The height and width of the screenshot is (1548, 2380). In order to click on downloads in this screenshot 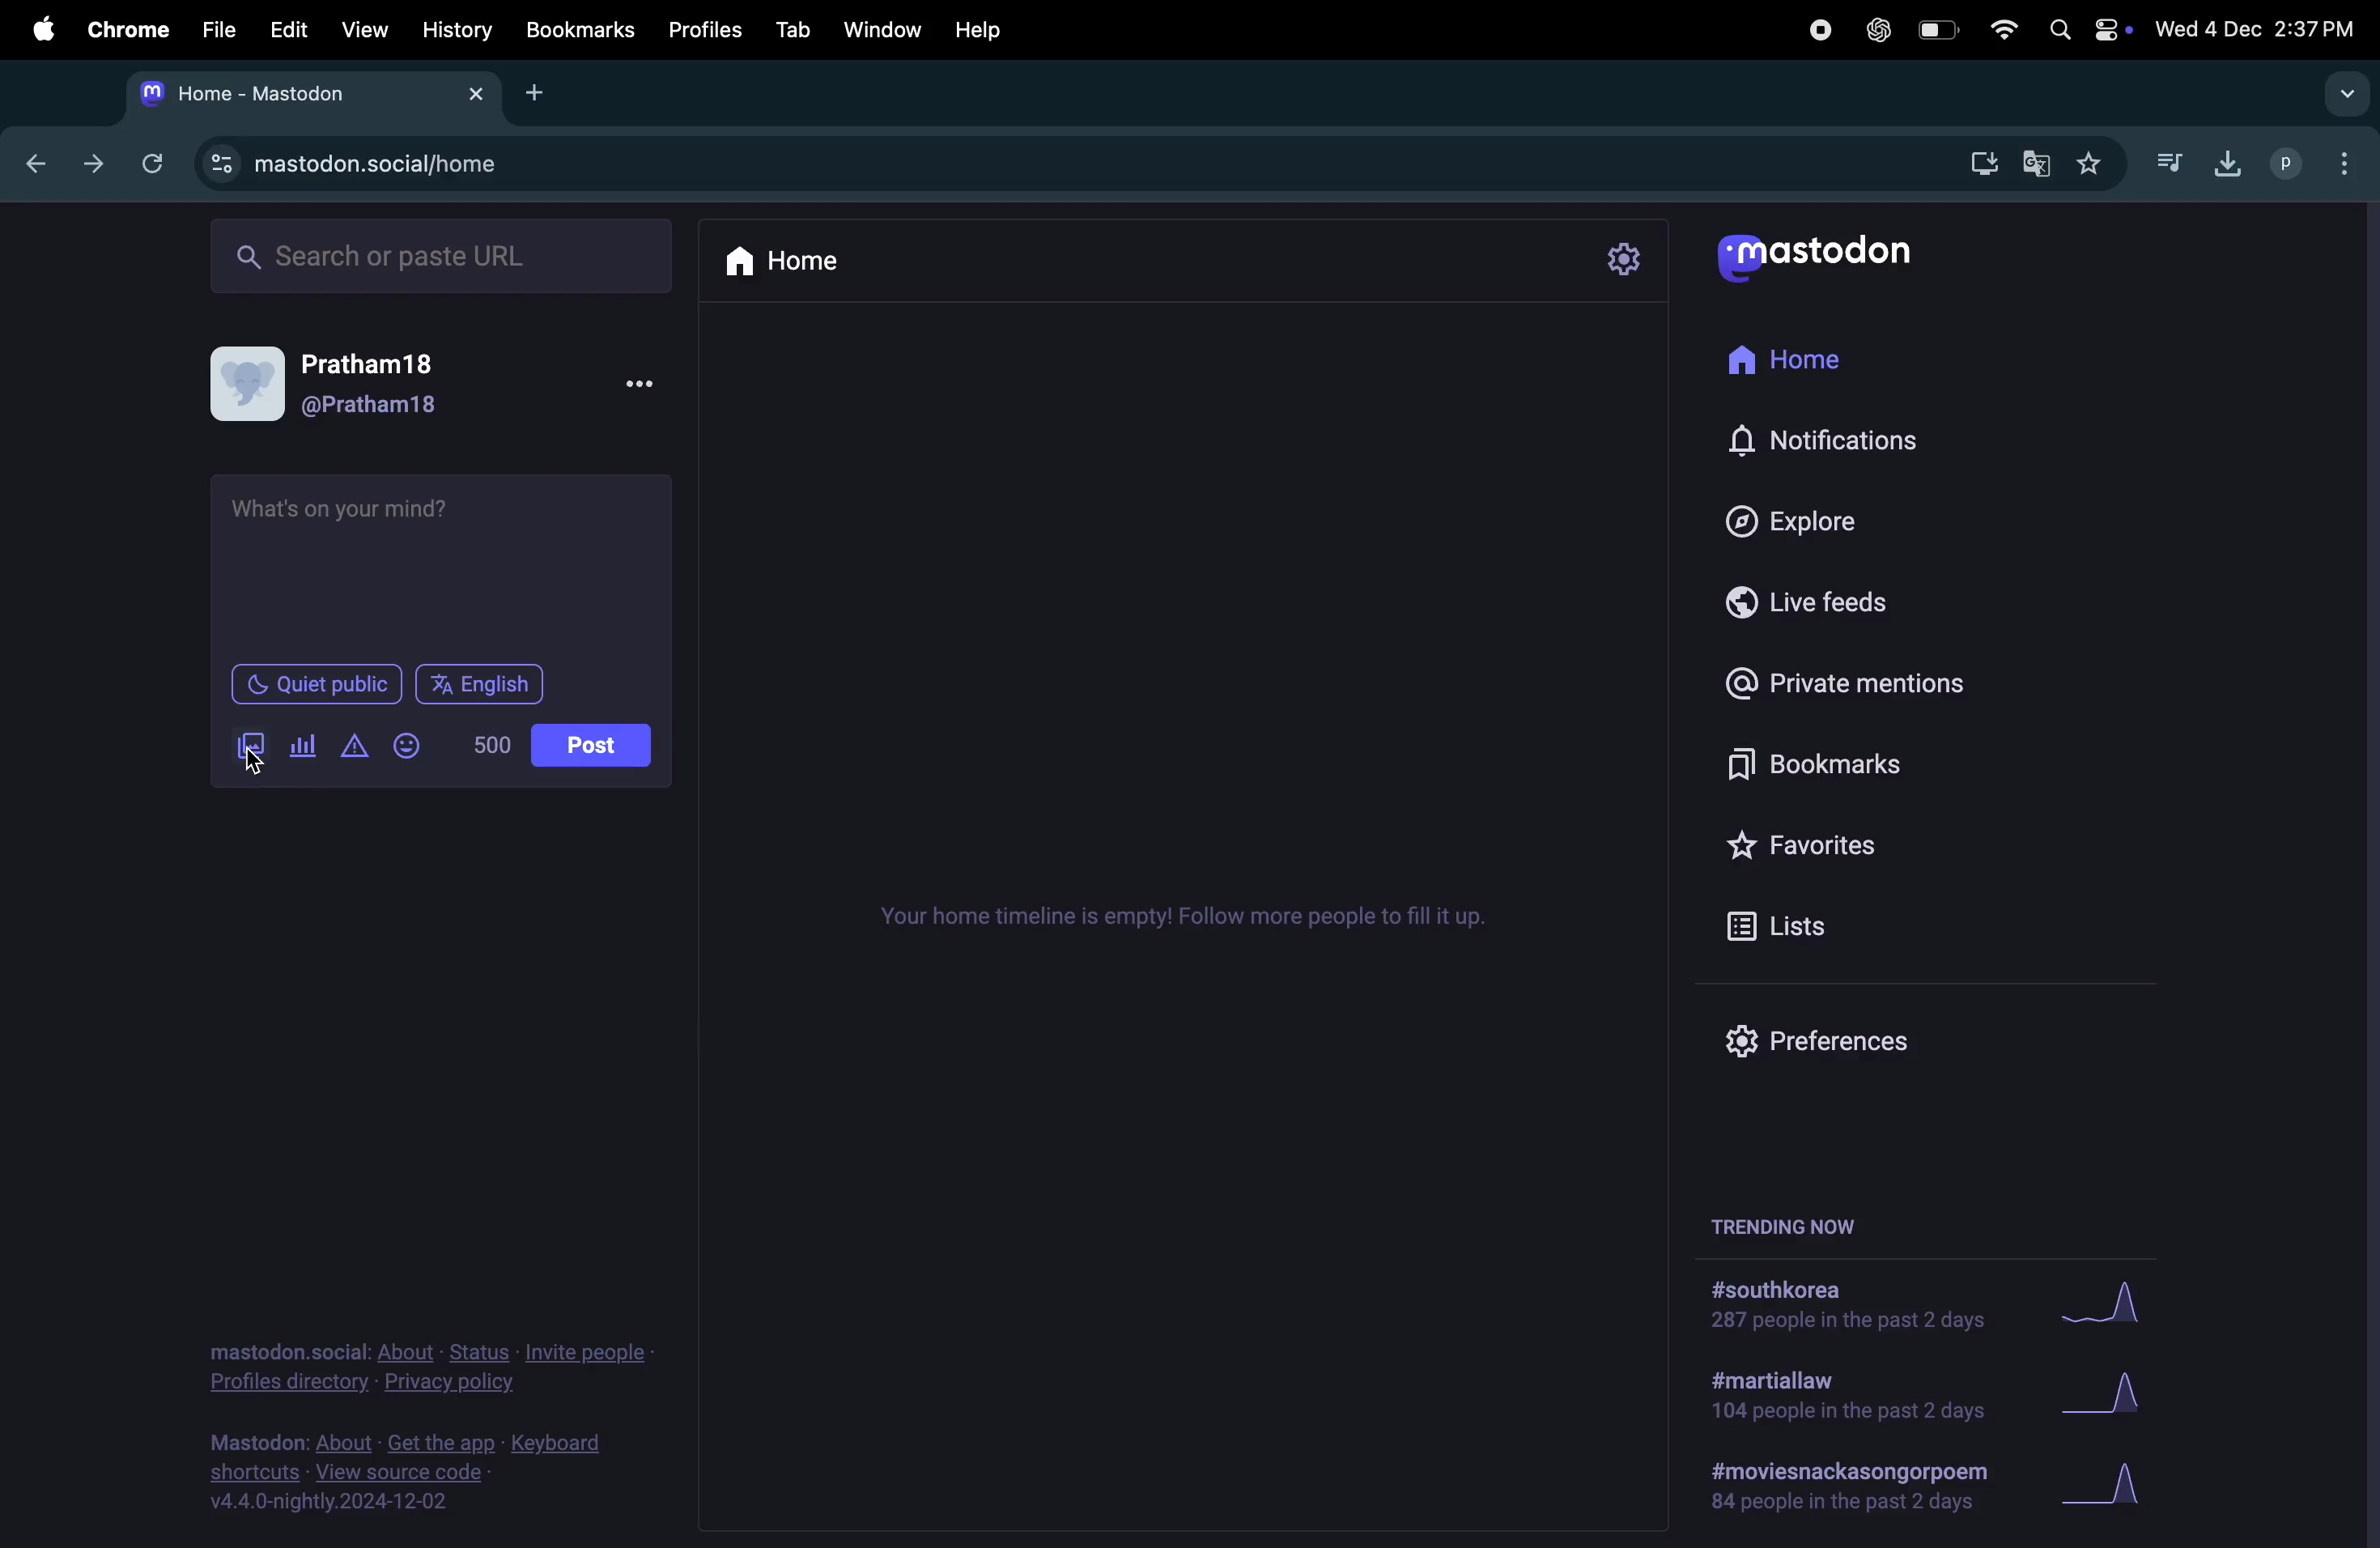, I will do `click(2223, 161)`.